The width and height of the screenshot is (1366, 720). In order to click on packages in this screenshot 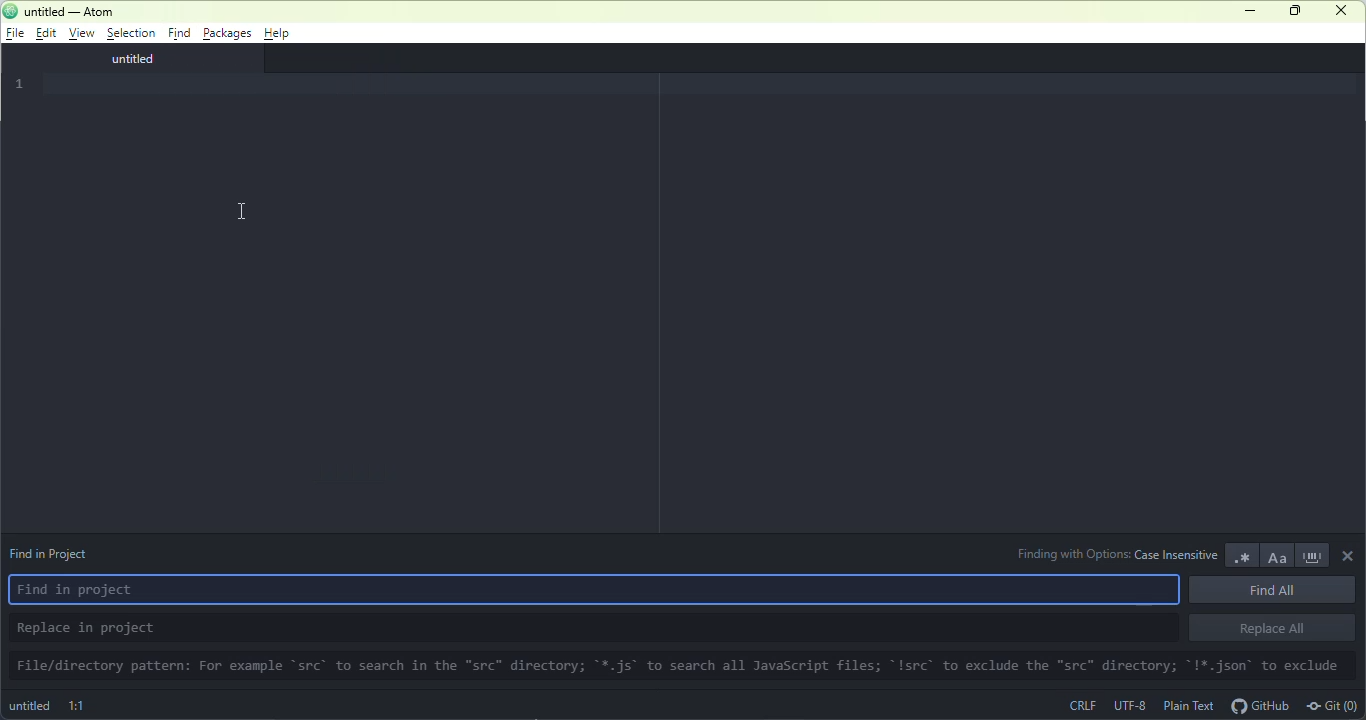, I will do `click(227, 33)`.